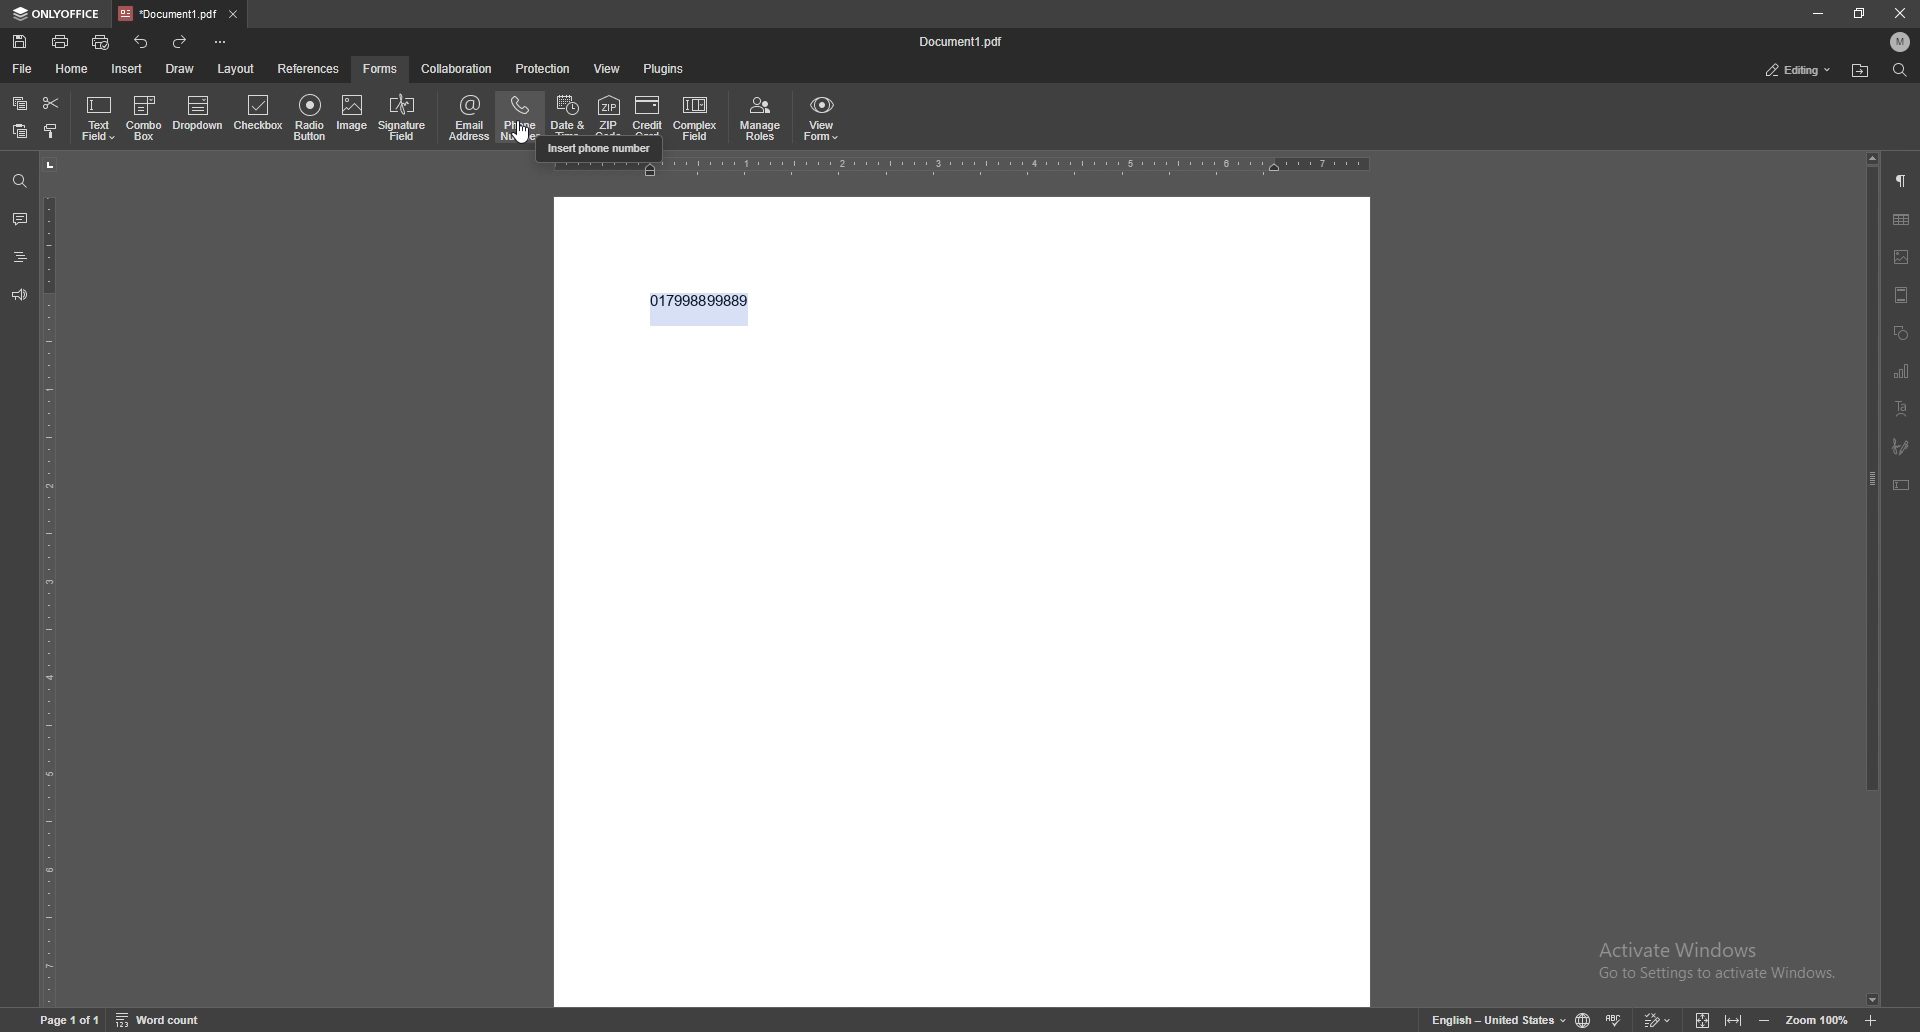 The height and width of the screenshot is (1032, 1920). What do you see at coordinates (1902, 221) in the screenshot?
I see `table` at bounding box center [1902, 221].